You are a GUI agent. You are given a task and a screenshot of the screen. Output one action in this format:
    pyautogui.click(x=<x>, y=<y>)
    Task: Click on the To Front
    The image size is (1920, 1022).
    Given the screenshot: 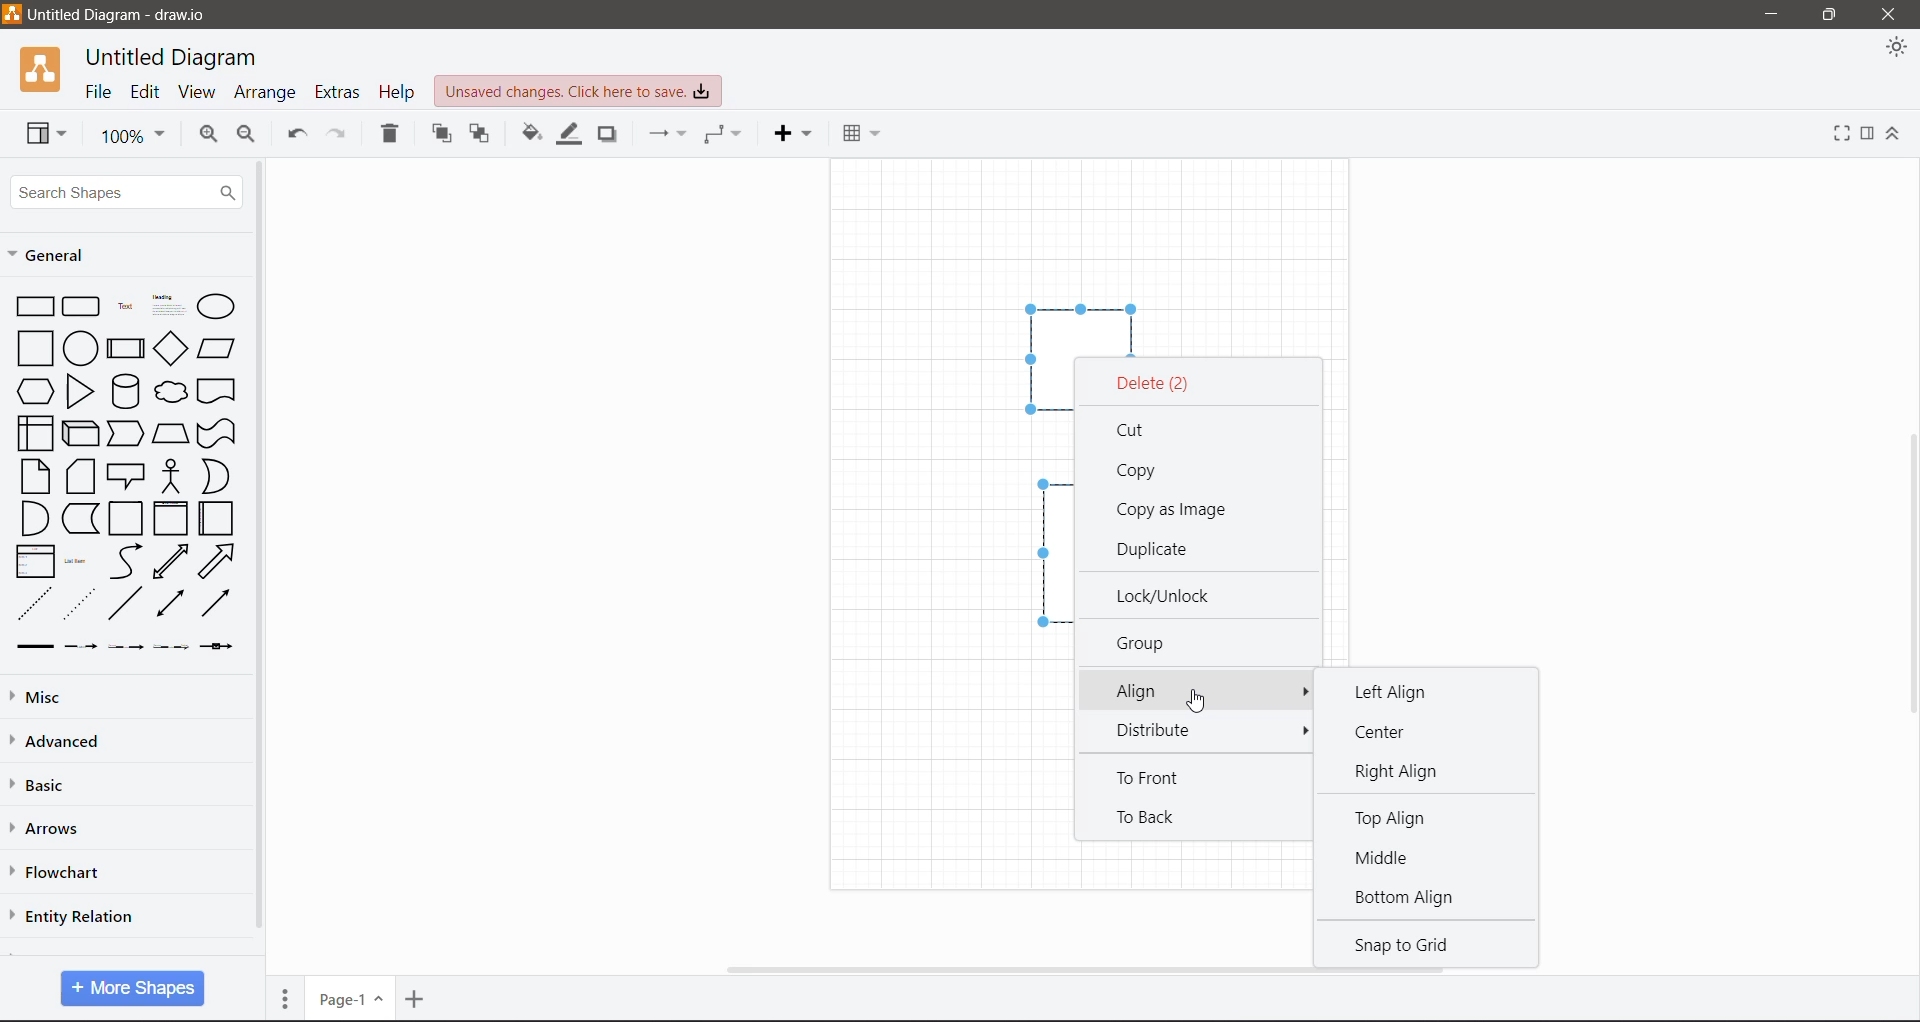 What is the action you would take?
    pyautogui.click(x=441, y=134)
    